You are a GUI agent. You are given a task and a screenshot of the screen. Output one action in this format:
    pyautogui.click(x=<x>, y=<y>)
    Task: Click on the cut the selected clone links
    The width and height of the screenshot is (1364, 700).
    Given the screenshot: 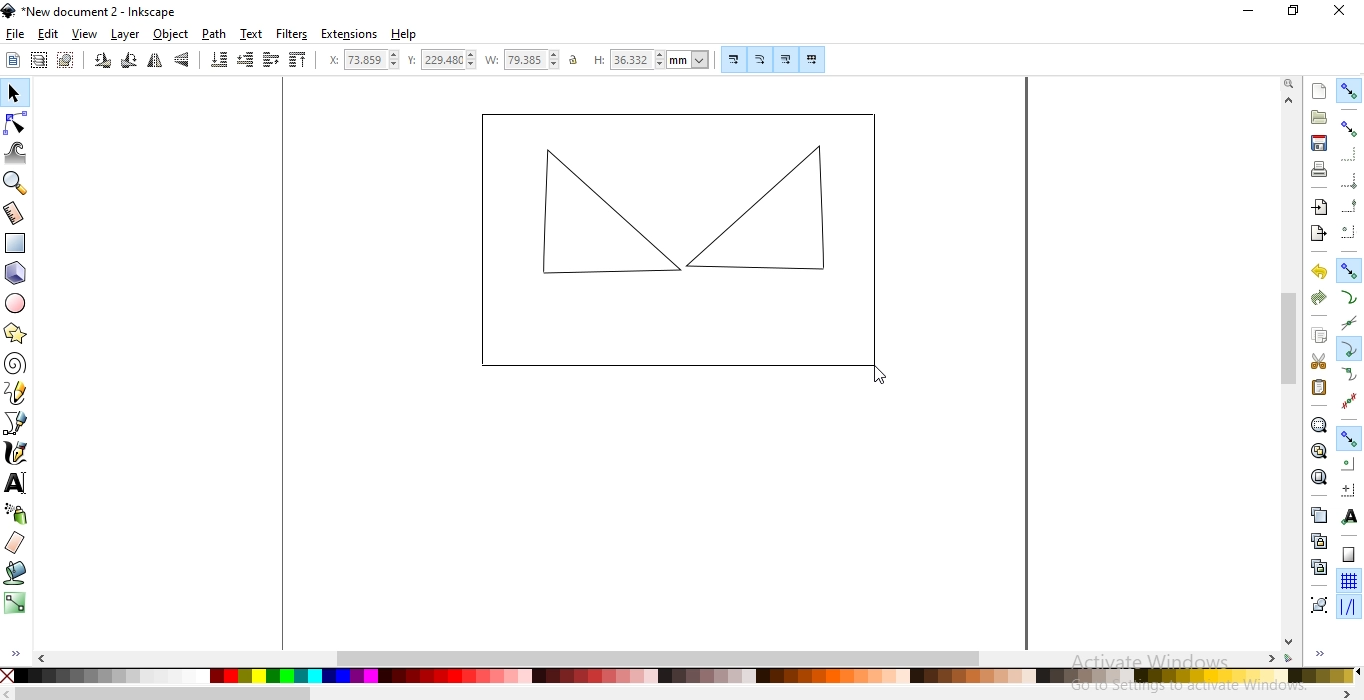 What is the action you would take?
    pyautogui.click(x=1319, y=567)
    